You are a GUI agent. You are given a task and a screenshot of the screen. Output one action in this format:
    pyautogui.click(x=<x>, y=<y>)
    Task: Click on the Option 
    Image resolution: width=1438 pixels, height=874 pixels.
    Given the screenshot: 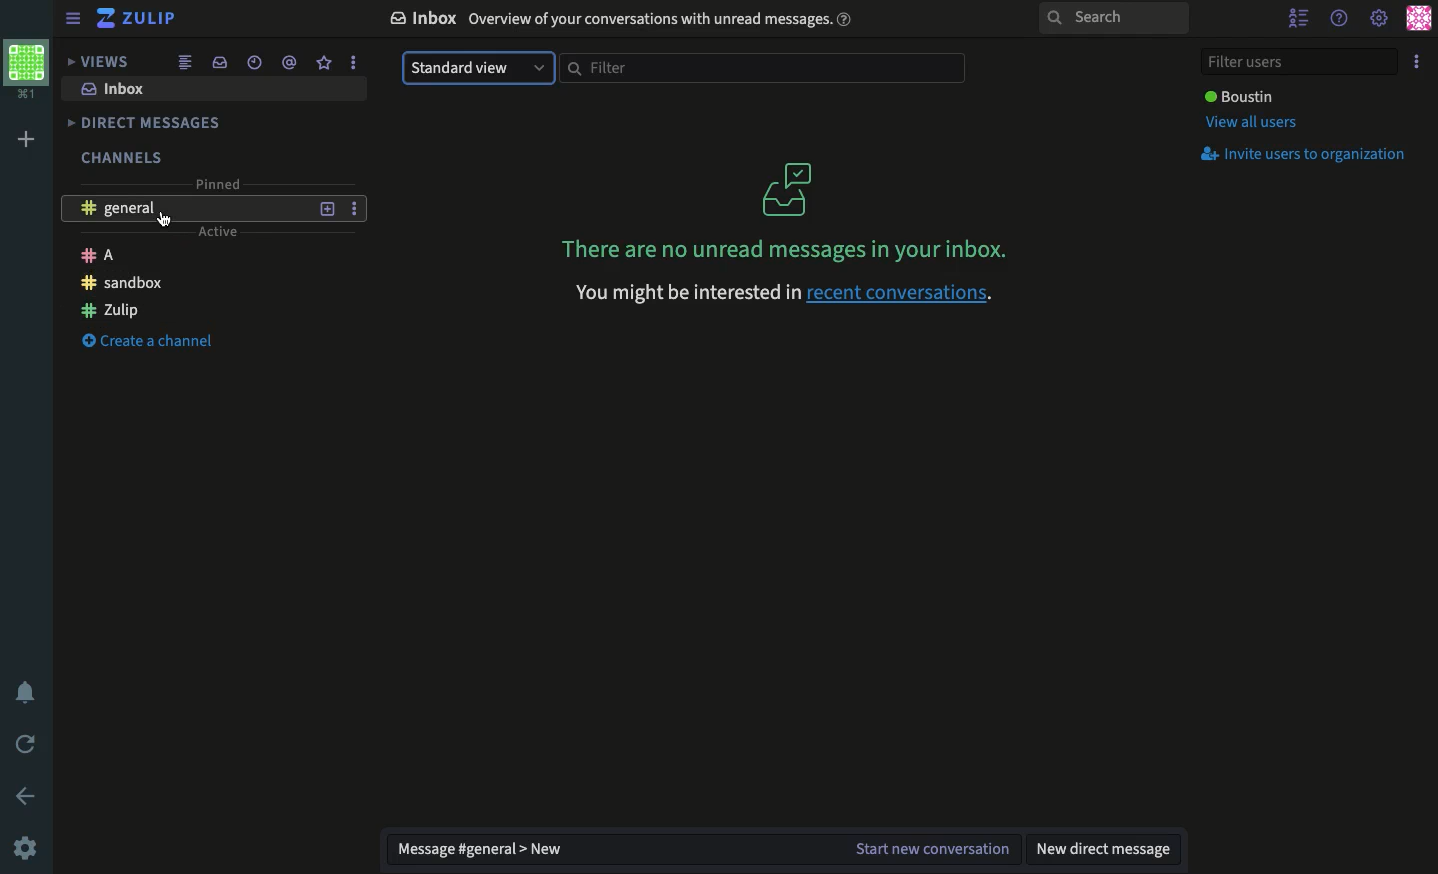 What is the action you would take?
    pyautogui.click(x=1415, y=62)
    